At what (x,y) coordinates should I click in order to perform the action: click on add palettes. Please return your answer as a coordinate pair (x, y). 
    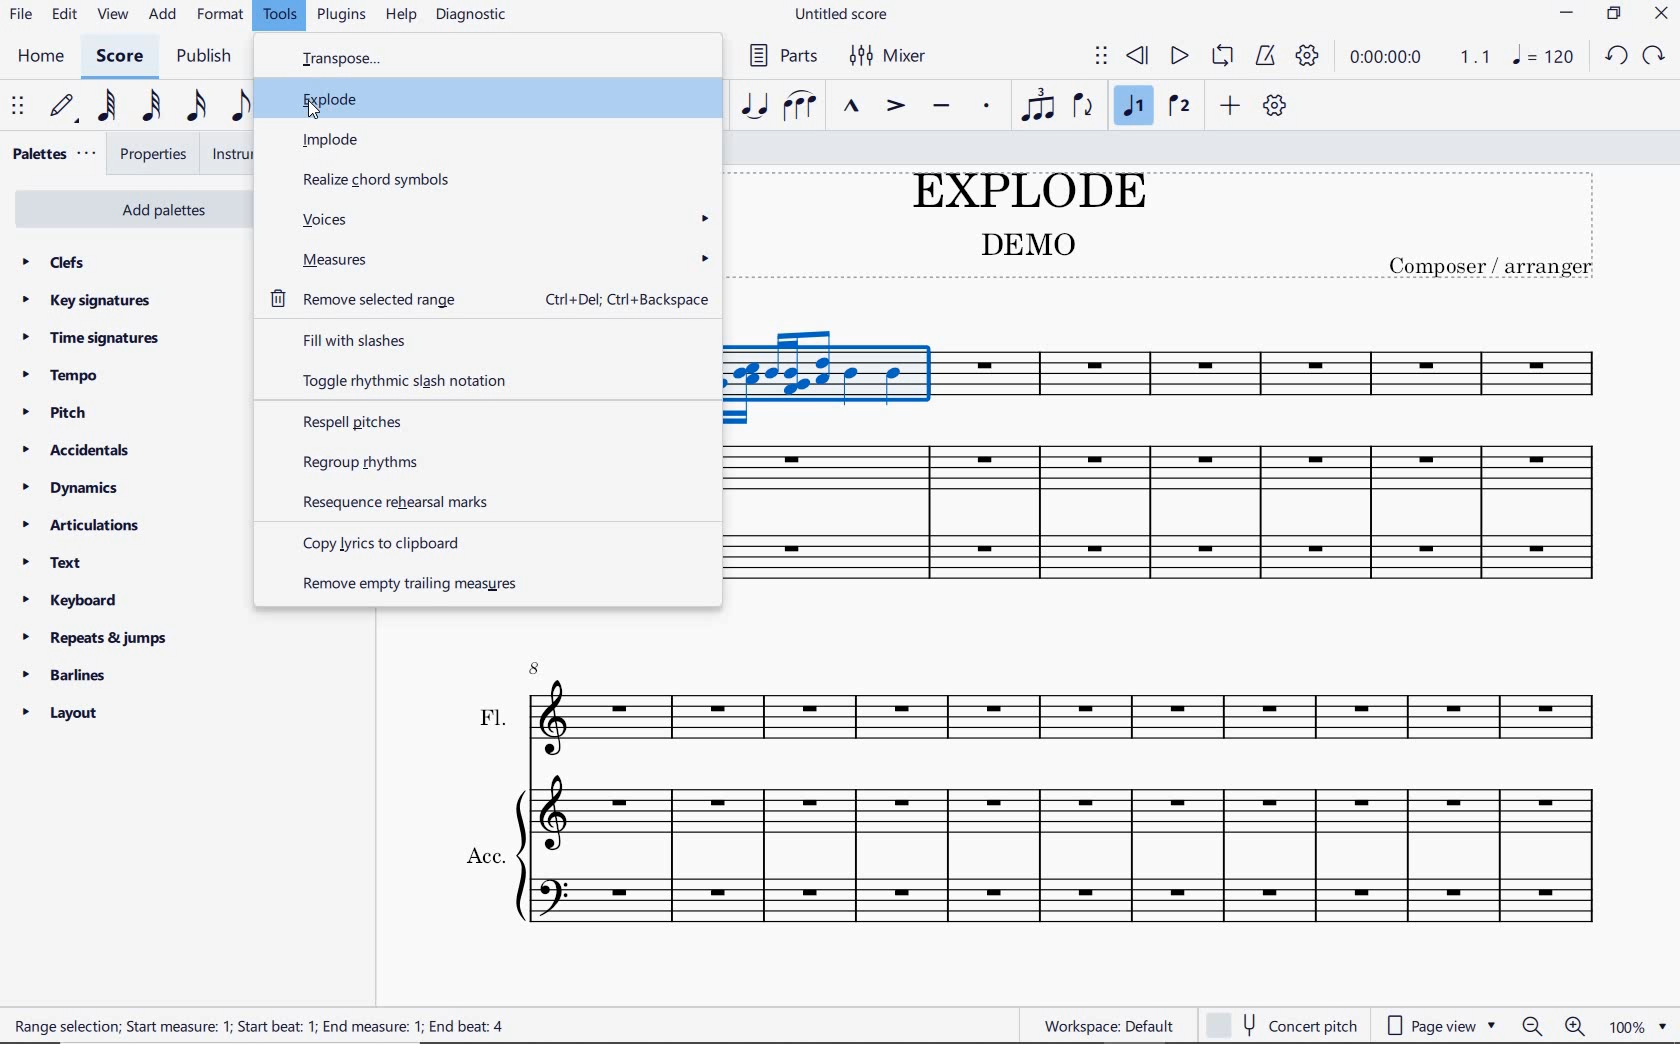
    Looking at the image, I should click on (126, 210).